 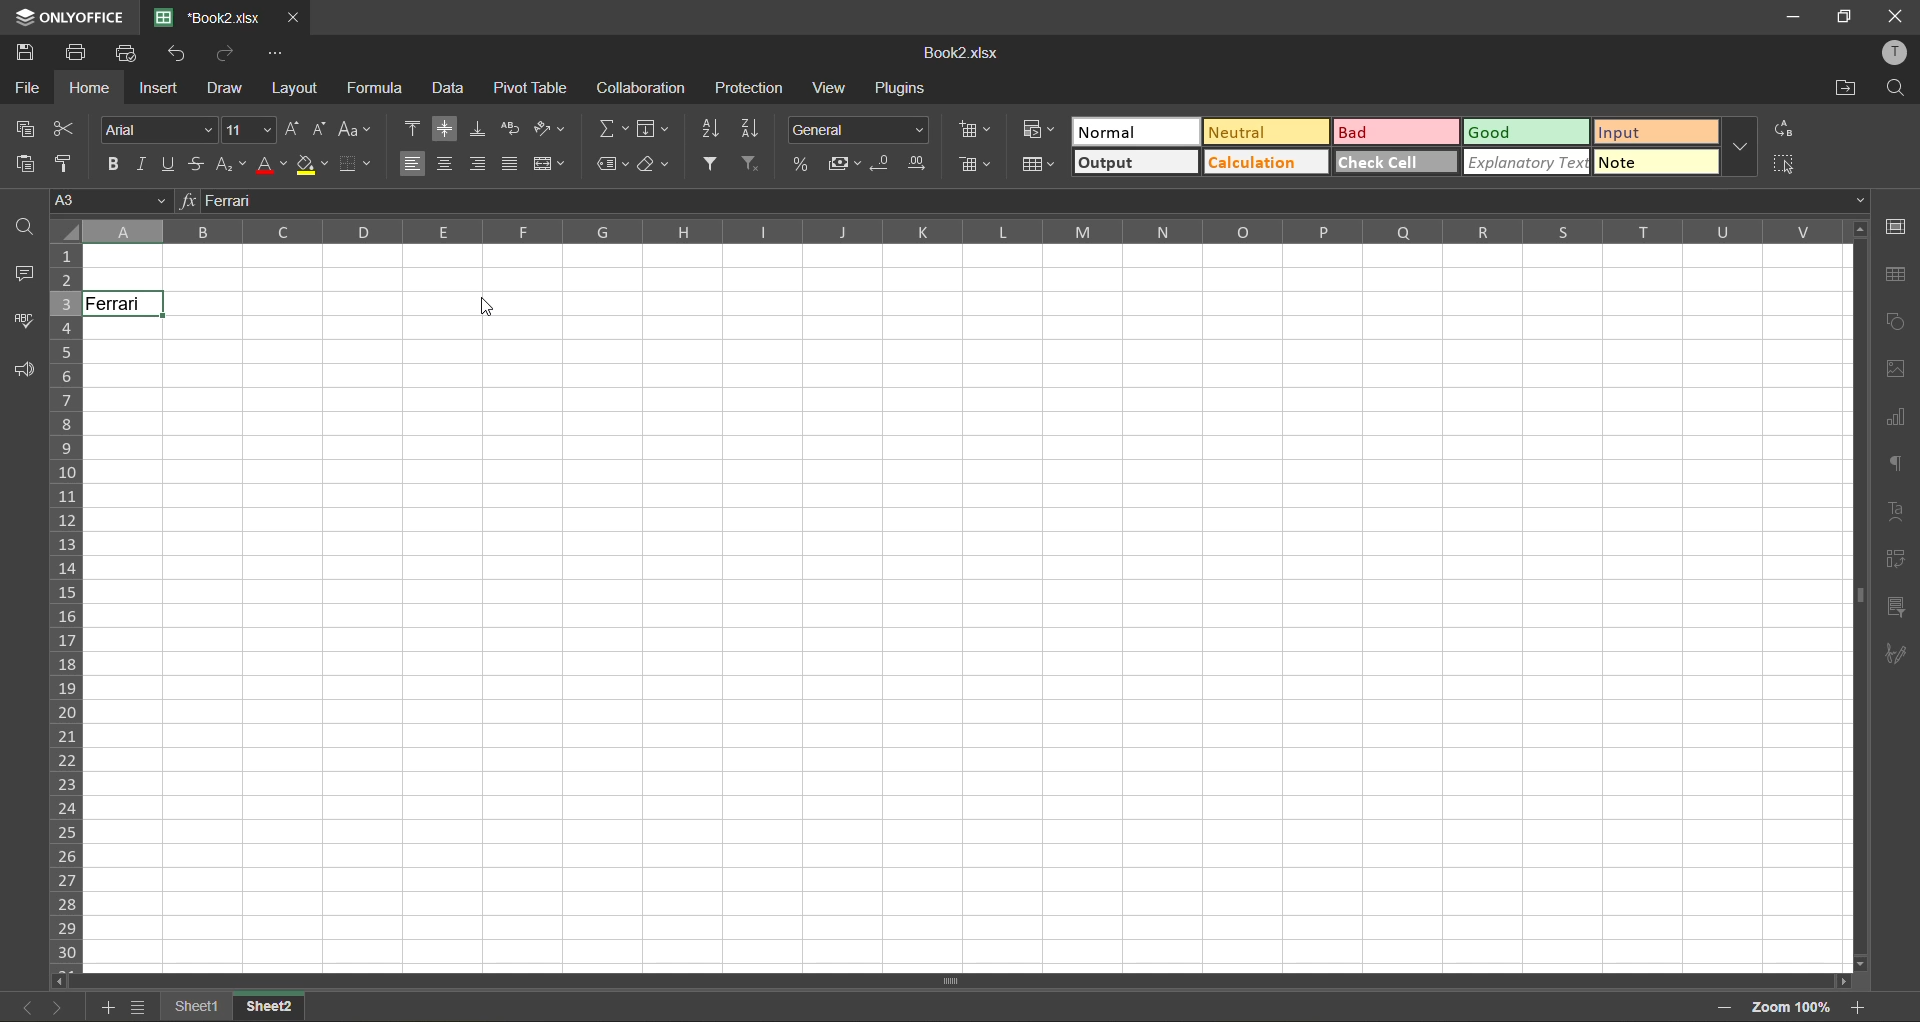 I want to click on delete cells, so click(x=975, y=166).